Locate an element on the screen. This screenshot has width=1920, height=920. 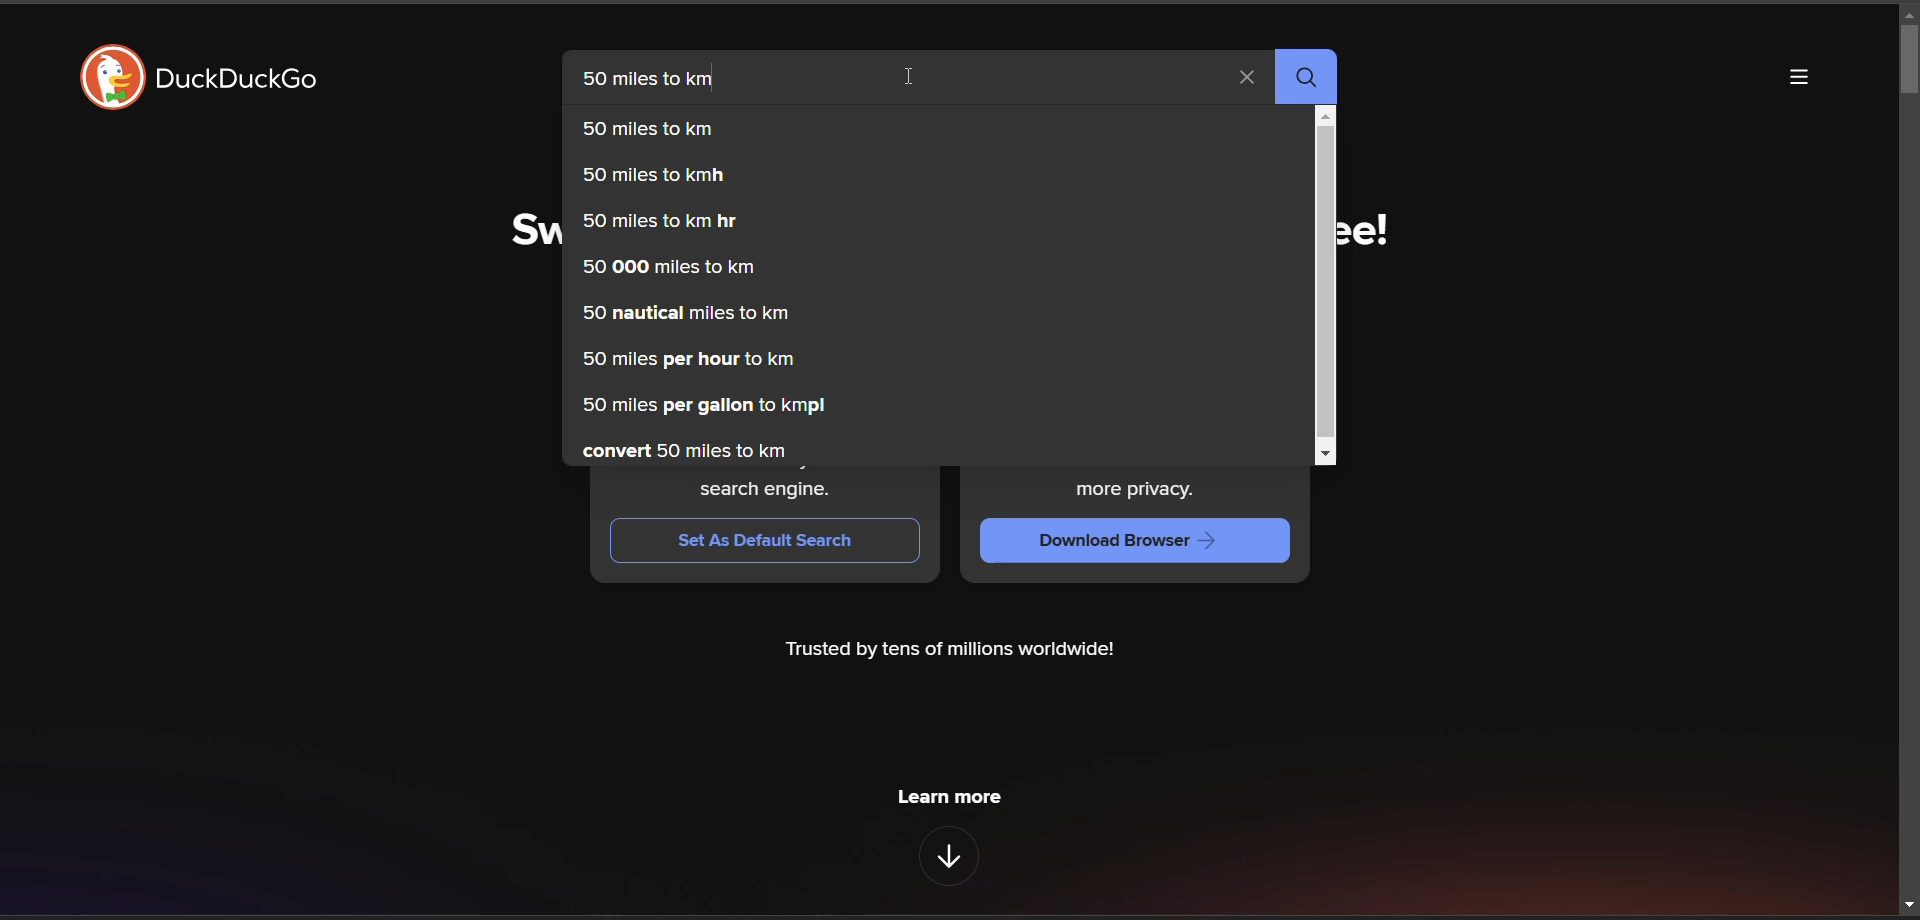
vertical scroll bar is located at coordinates (1325, 284).